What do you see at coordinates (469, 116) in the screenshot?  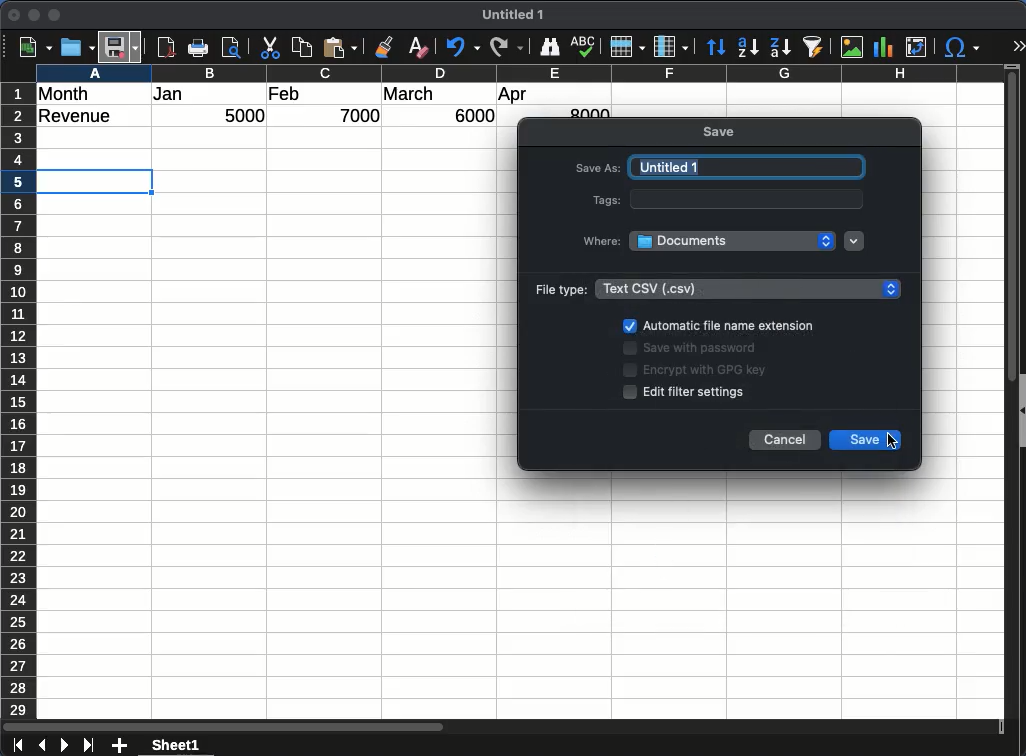 I see `6000` at bounding box center [469, 116].